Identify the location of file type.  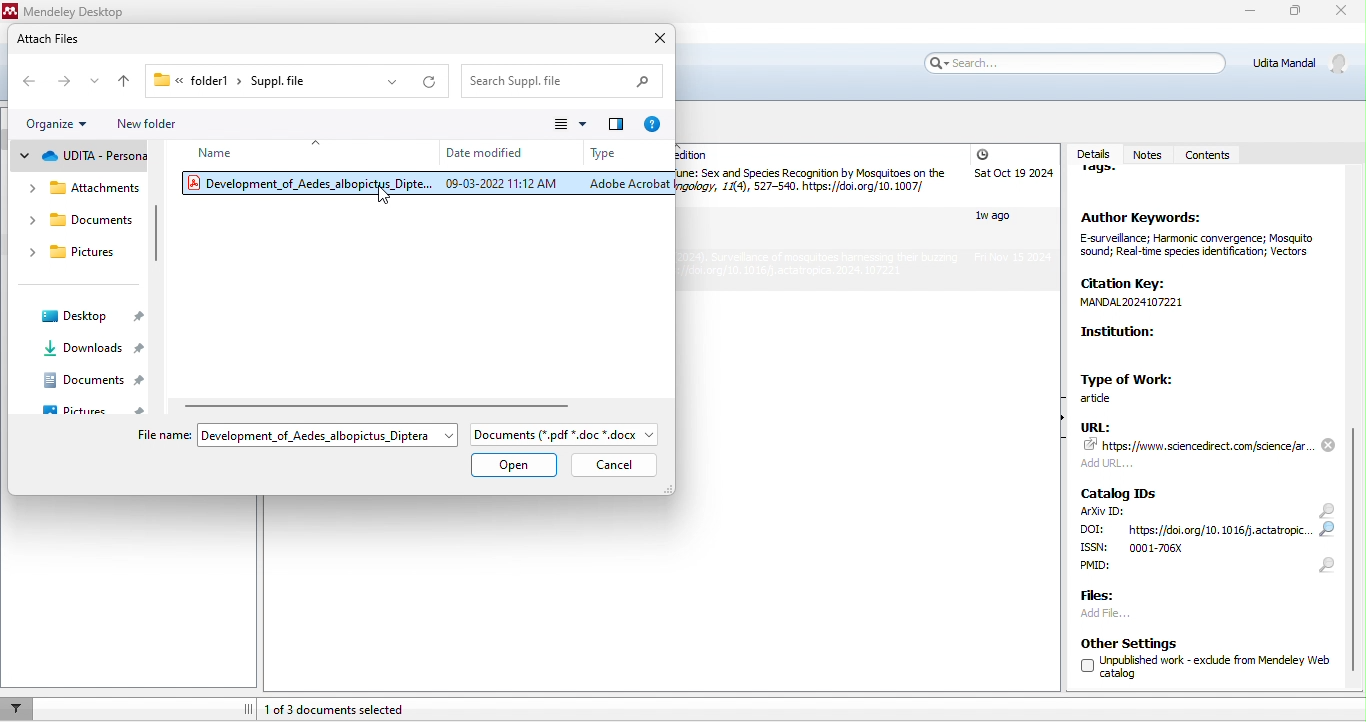
(568, 435).